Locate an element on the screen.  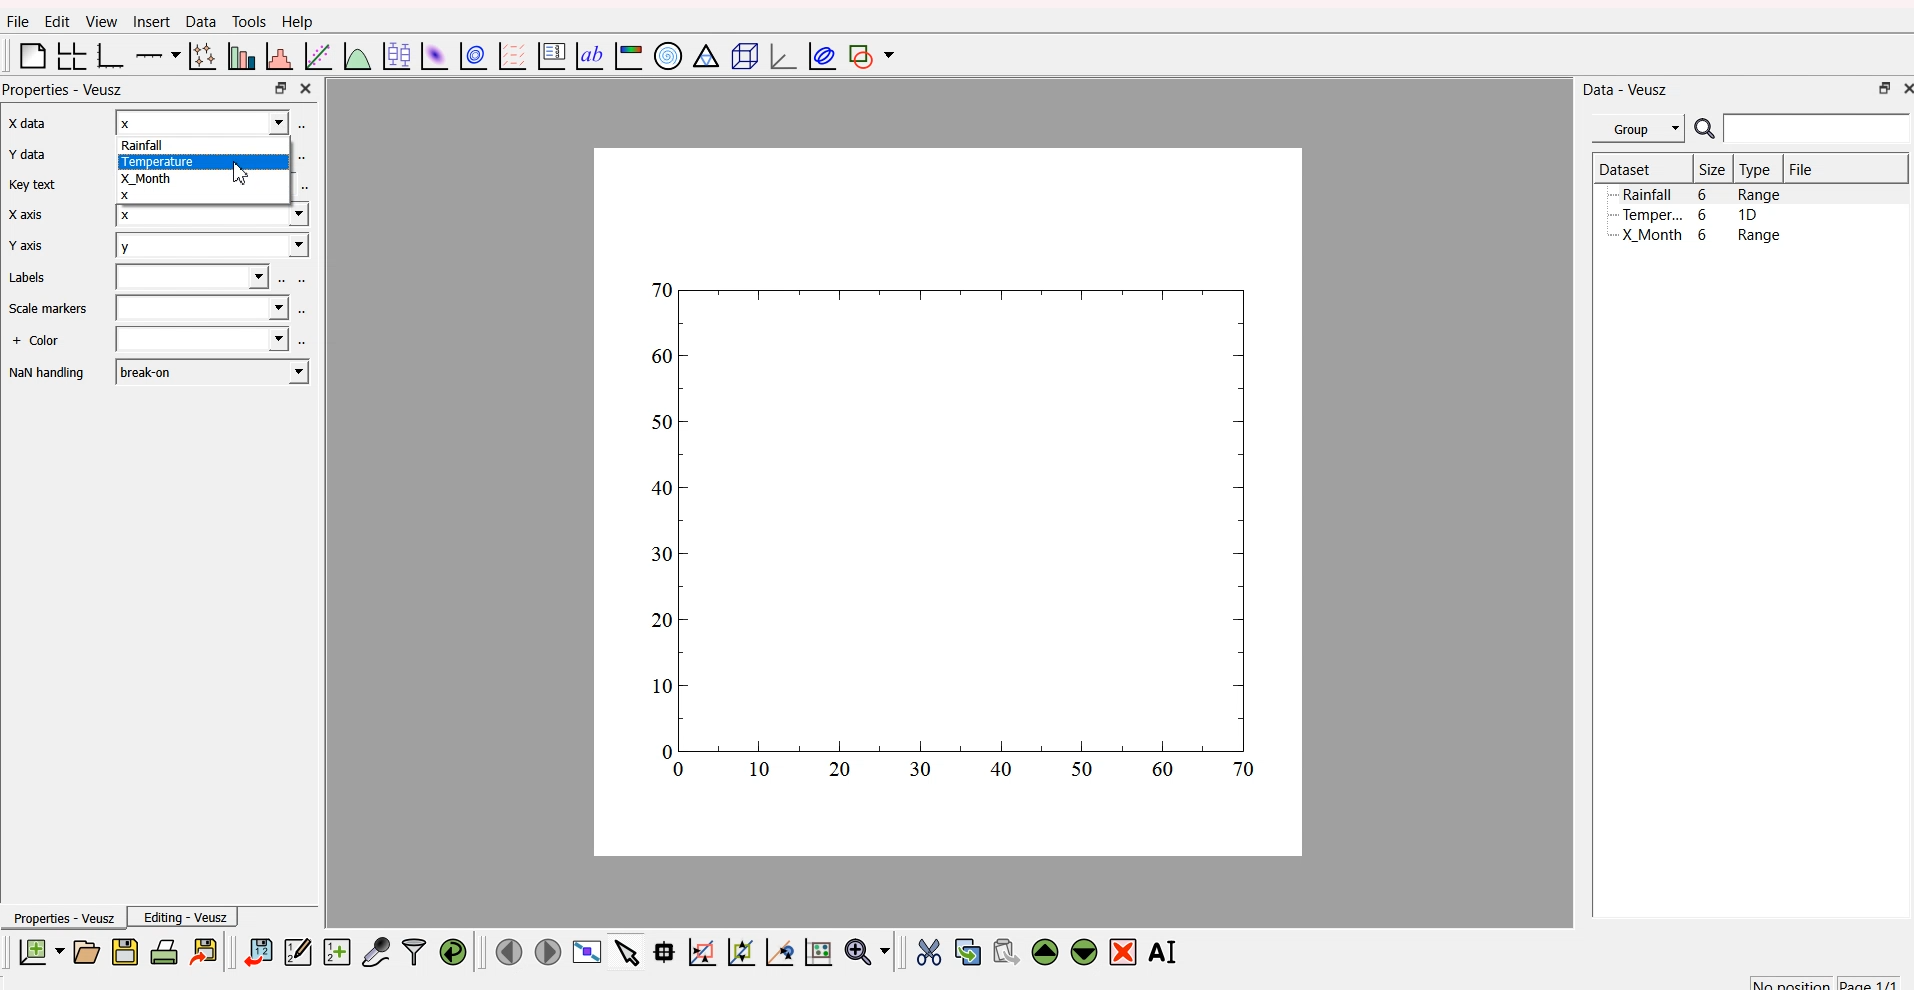
maximize is located at coordinates (1879, 91).